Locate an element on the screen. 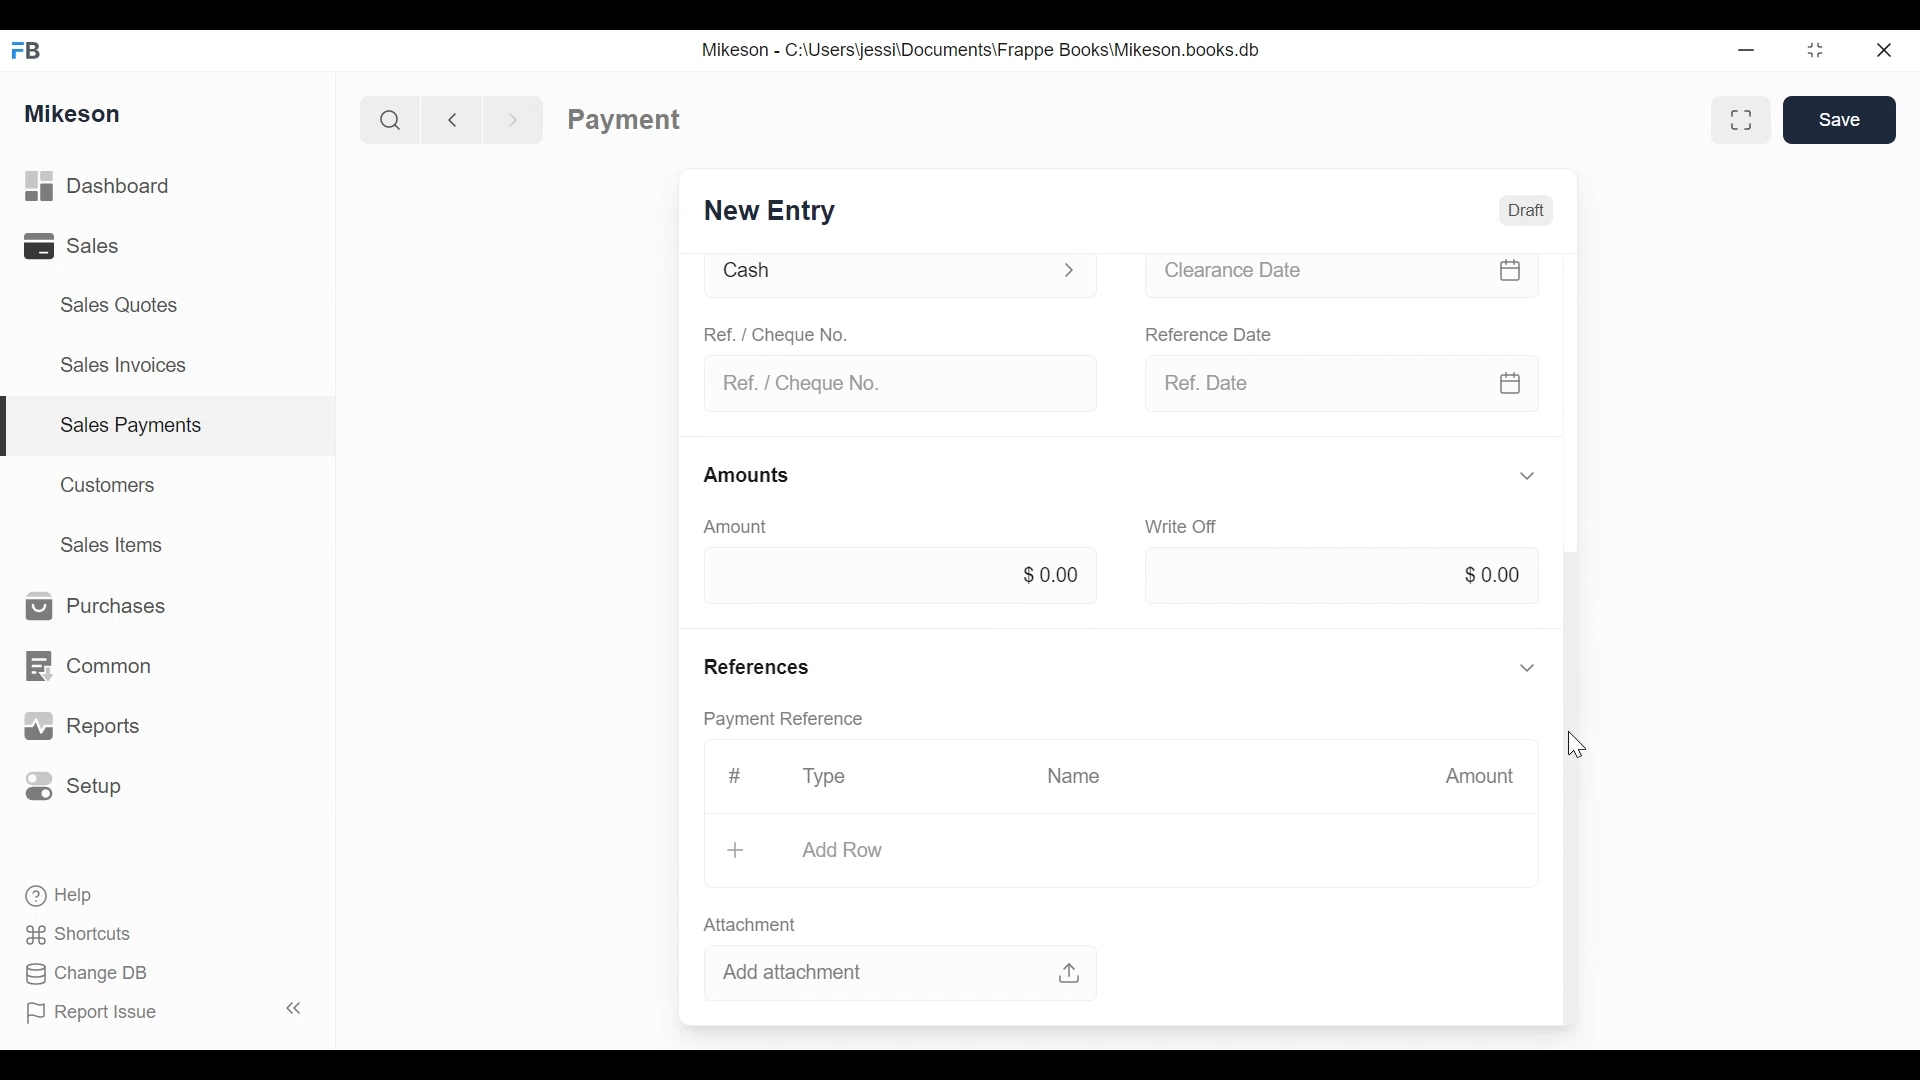 Image resolution: width=1920 pixels, height=1080 pixels. Setup is located at coordinates (80, 787).